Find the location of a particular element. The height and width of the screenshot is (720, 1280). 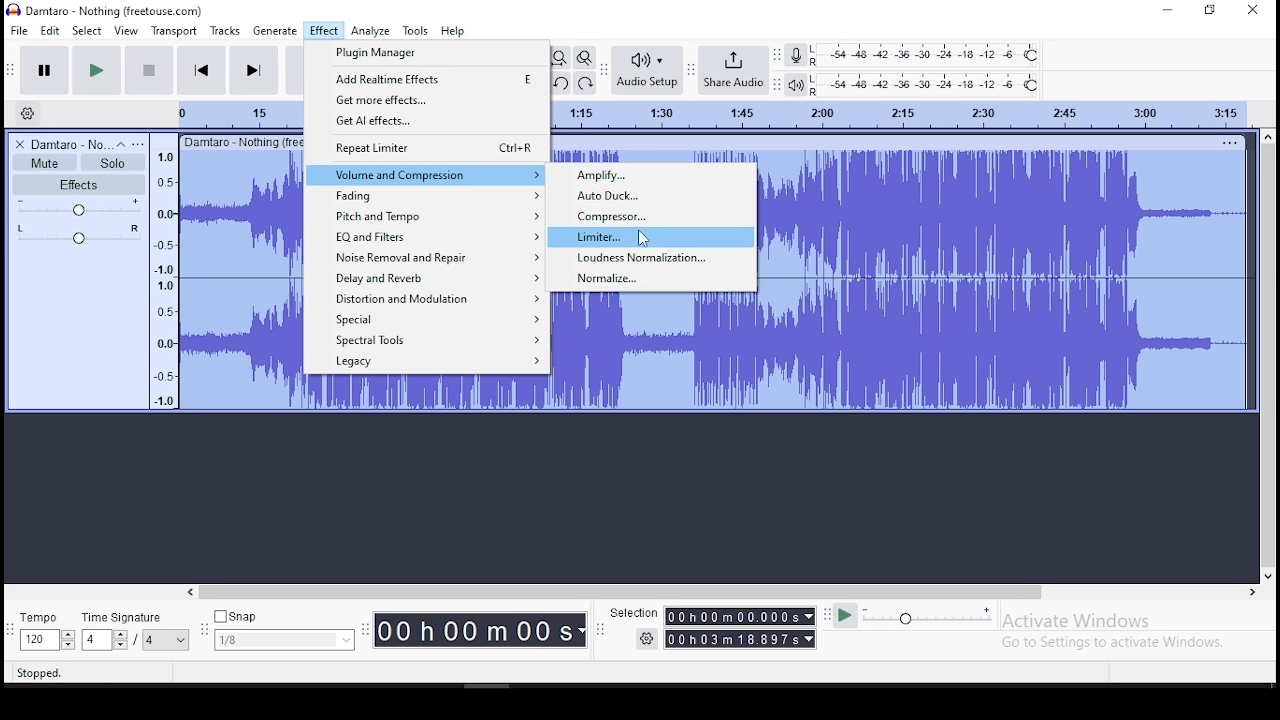

noise removal and repair is located at coordinates (427, 258).